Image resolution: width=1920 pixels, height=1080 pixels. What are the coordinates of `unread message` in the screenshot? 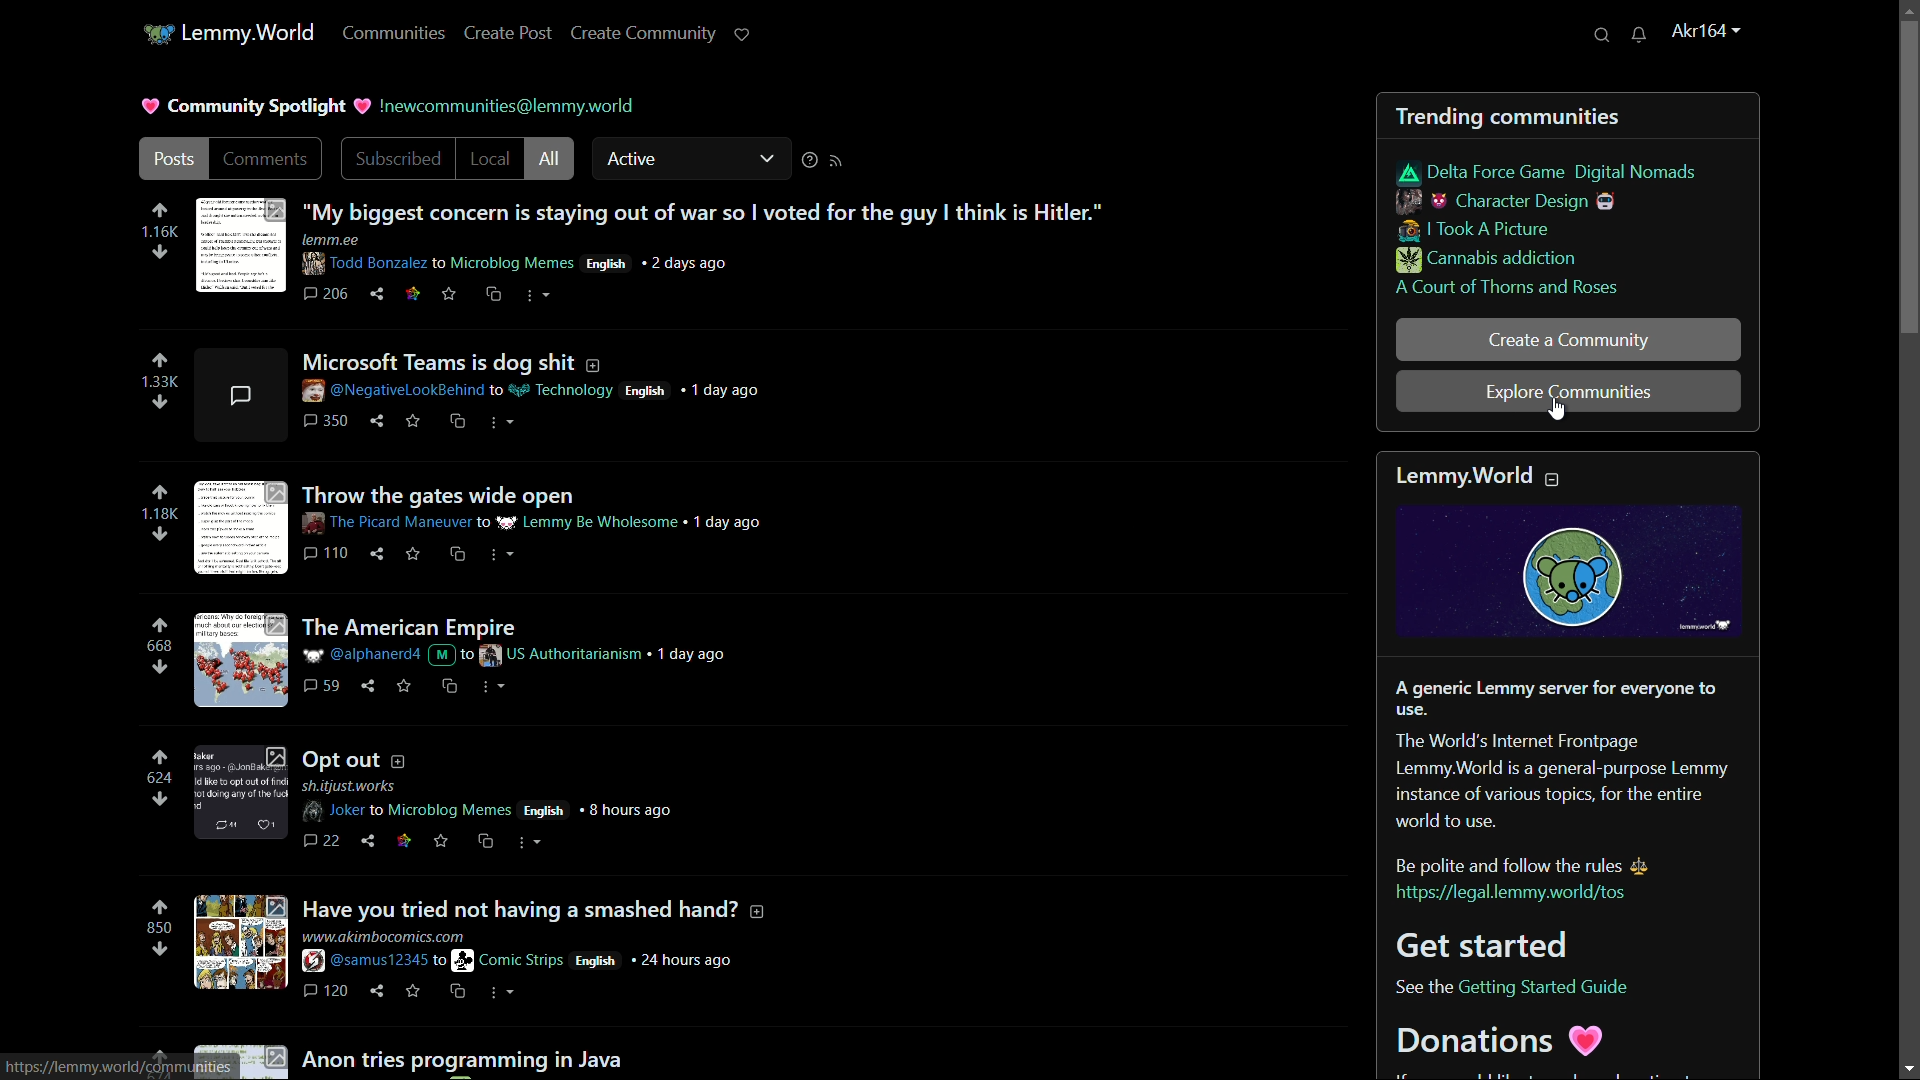 It's located at (1646, 35).